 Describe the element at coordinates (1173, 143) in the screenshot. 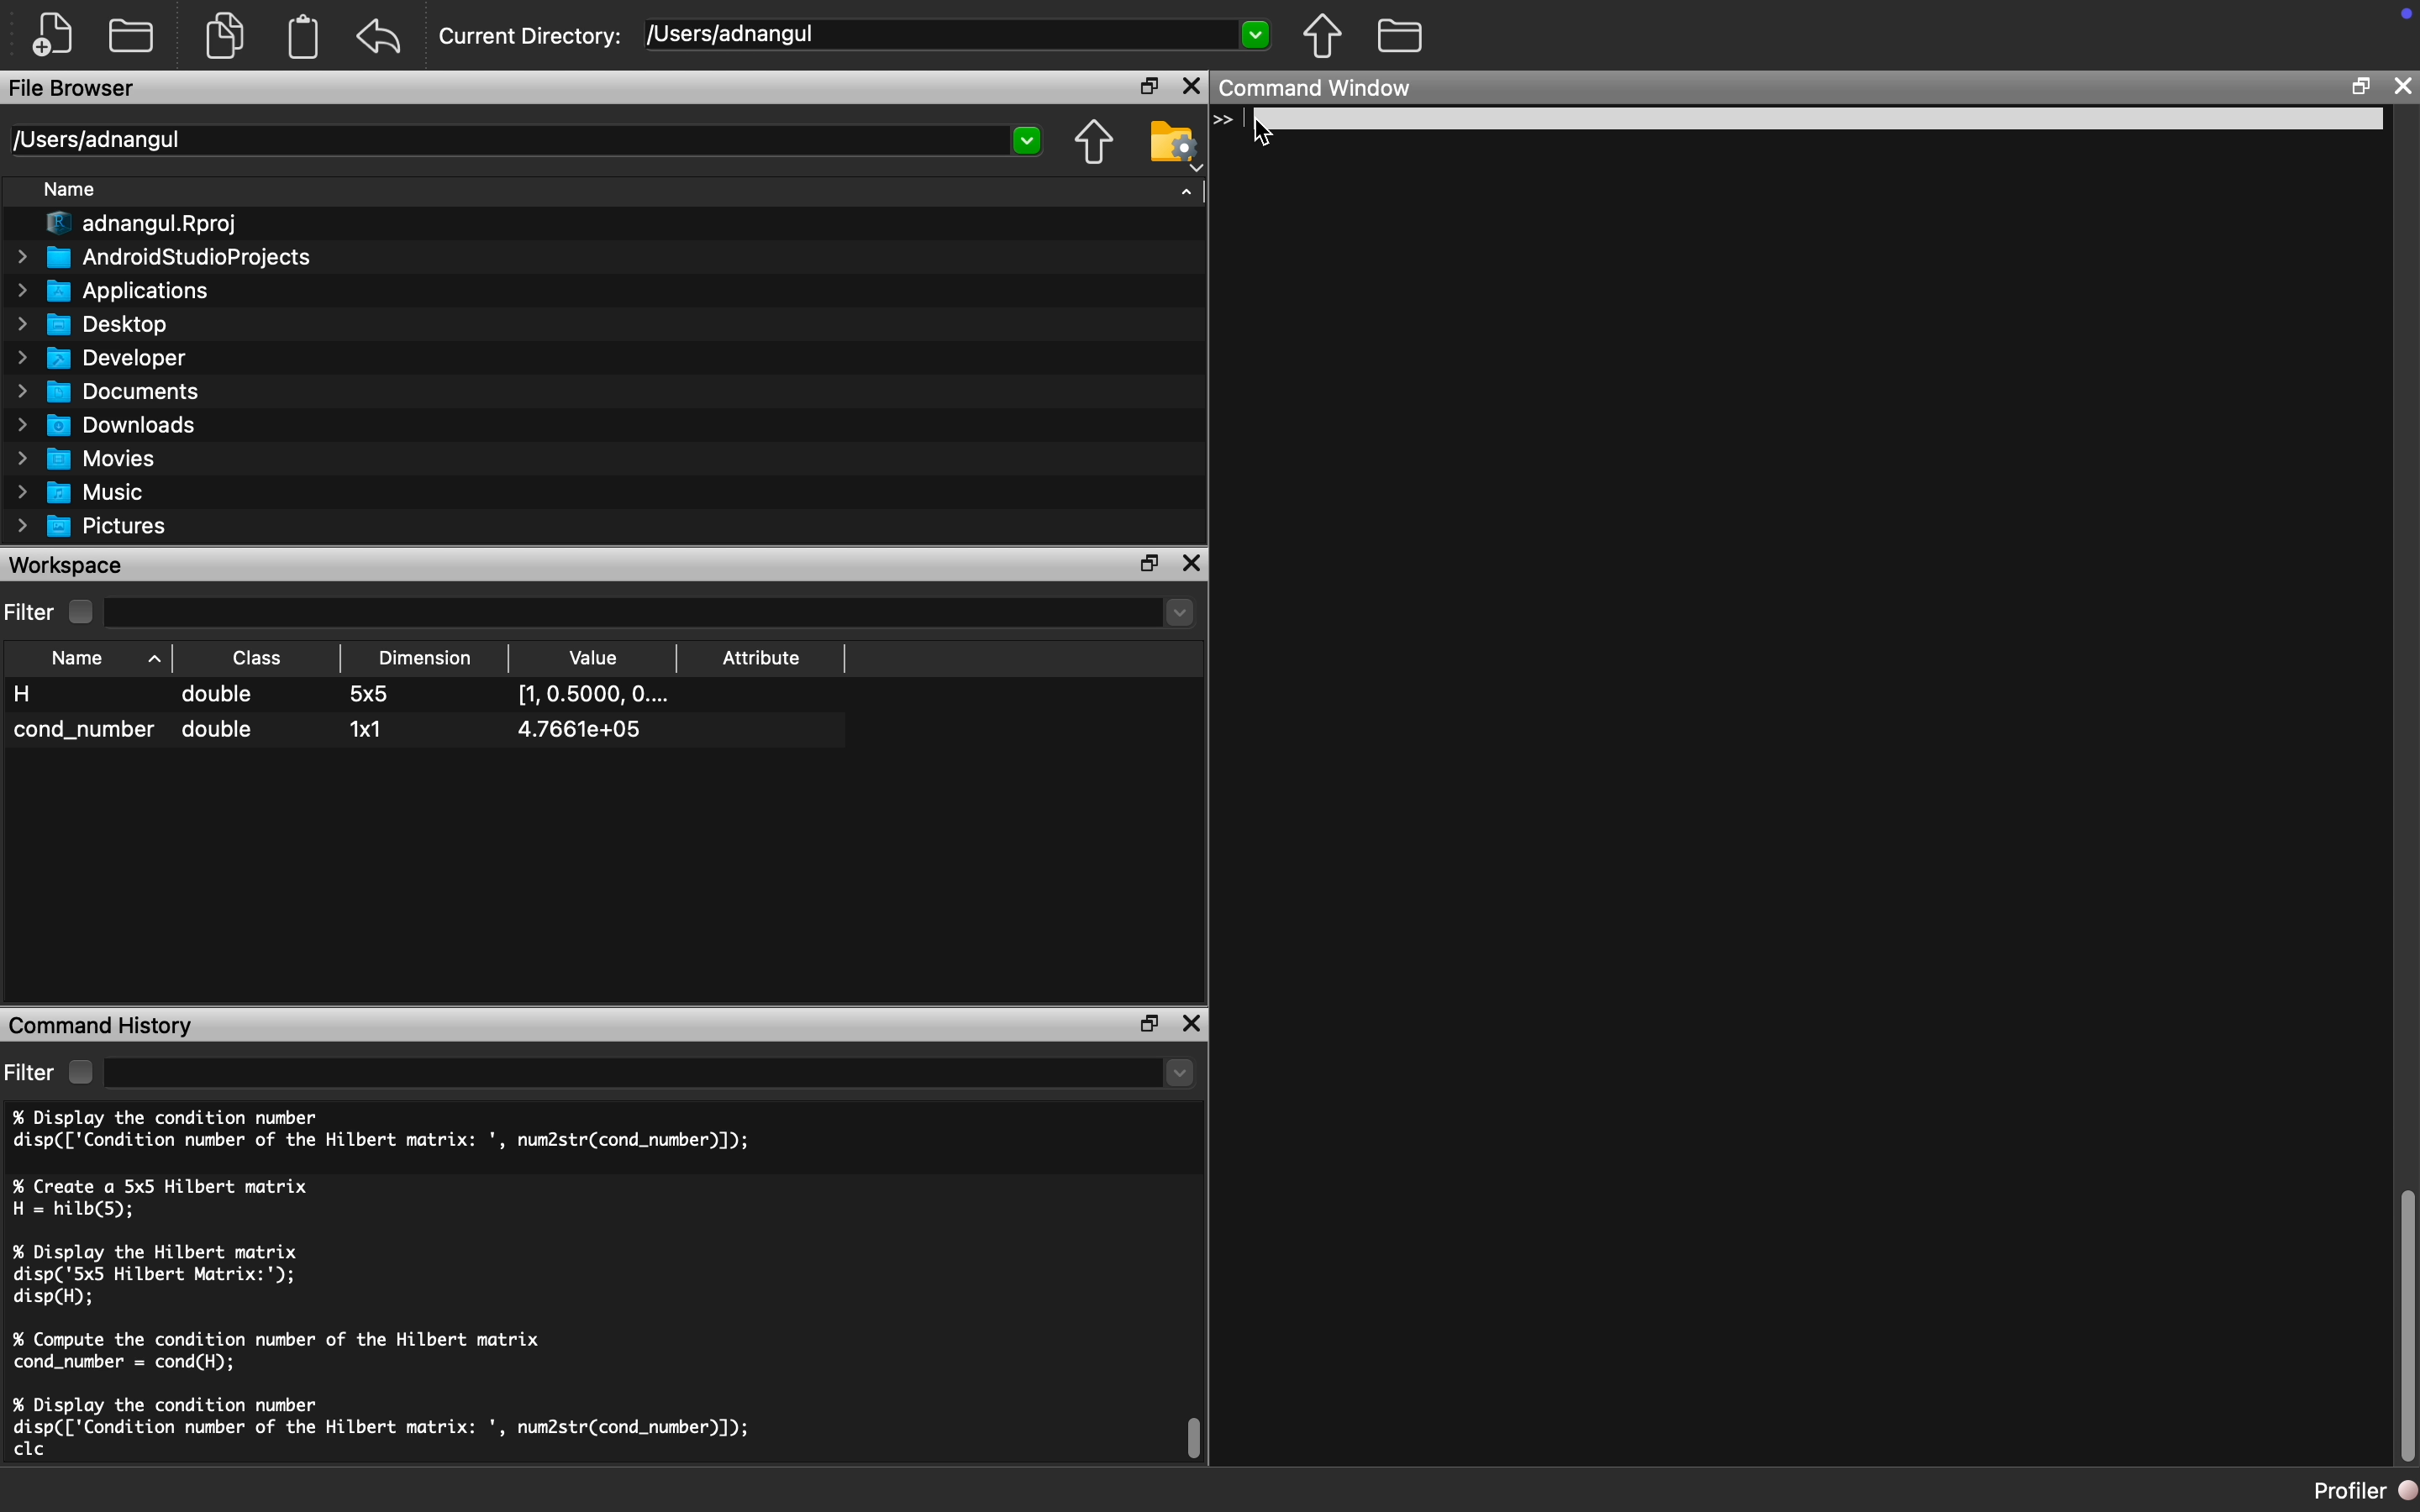

I see `Folder Setting` at that location.